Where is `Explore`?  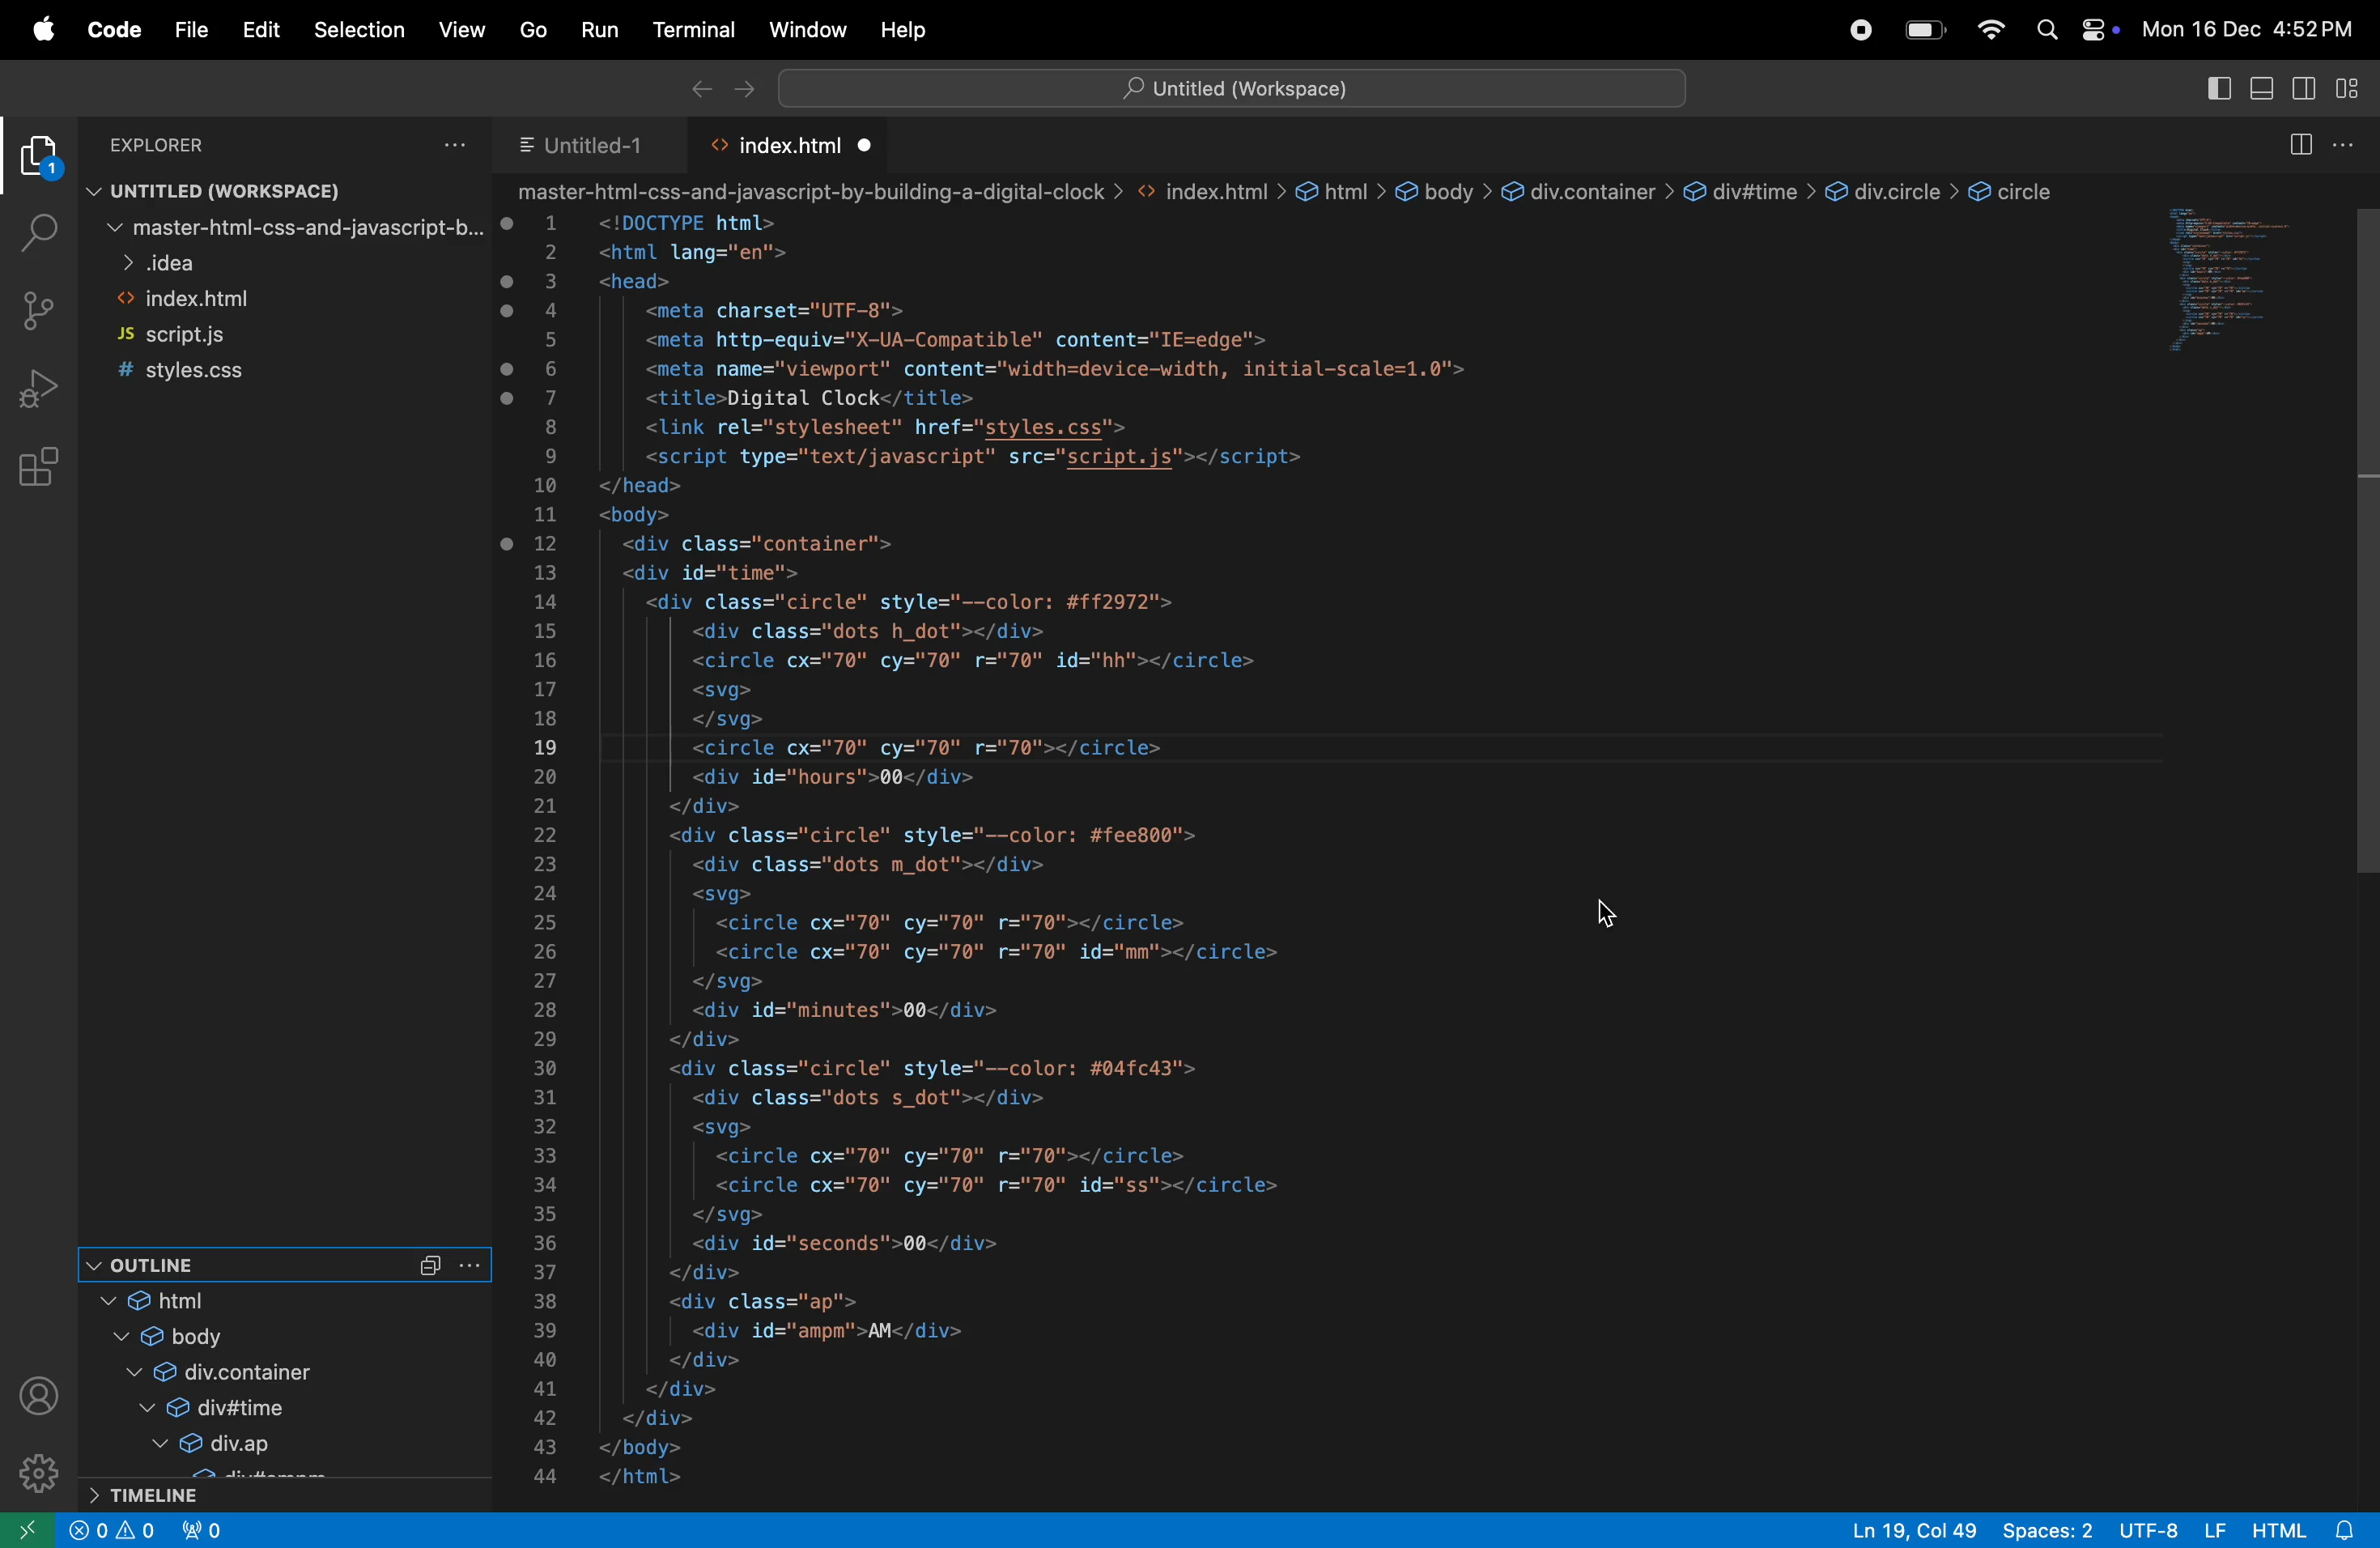 Explore is located at coordinates (182, 145).